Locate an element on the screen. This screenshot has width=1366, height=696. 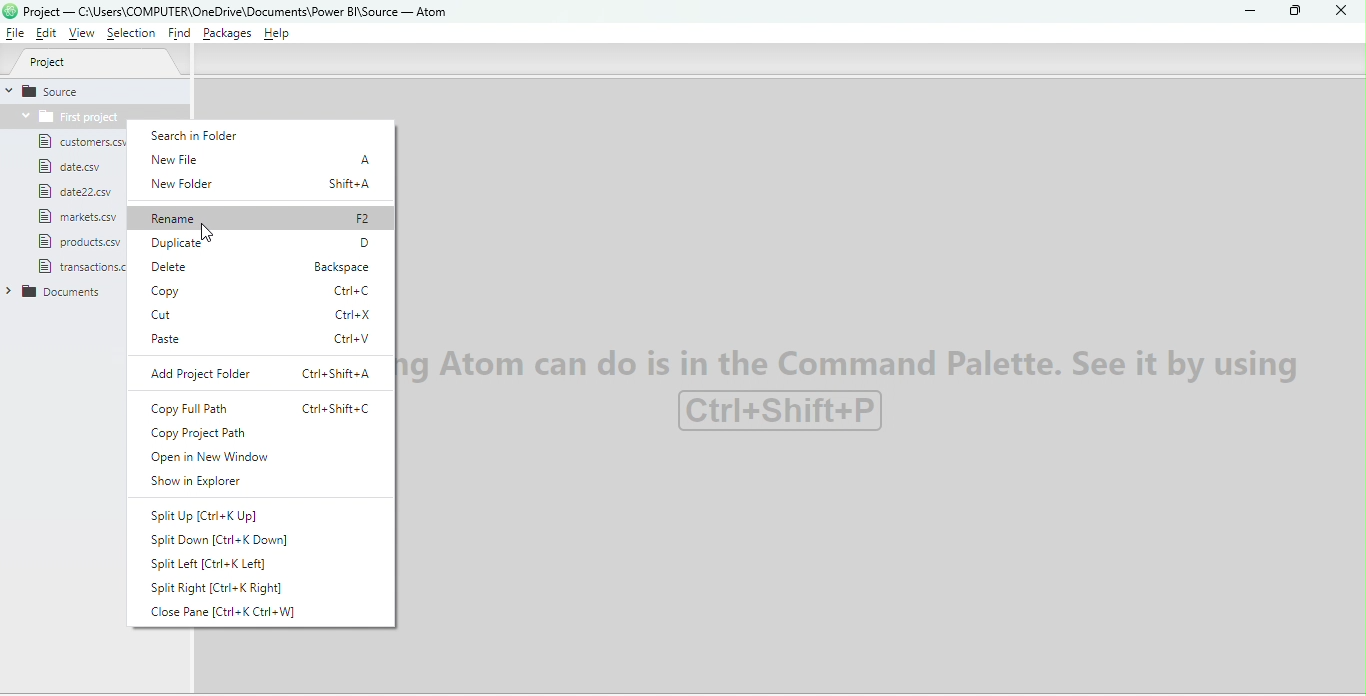
Copy project path is located at coordinates (225, 435).